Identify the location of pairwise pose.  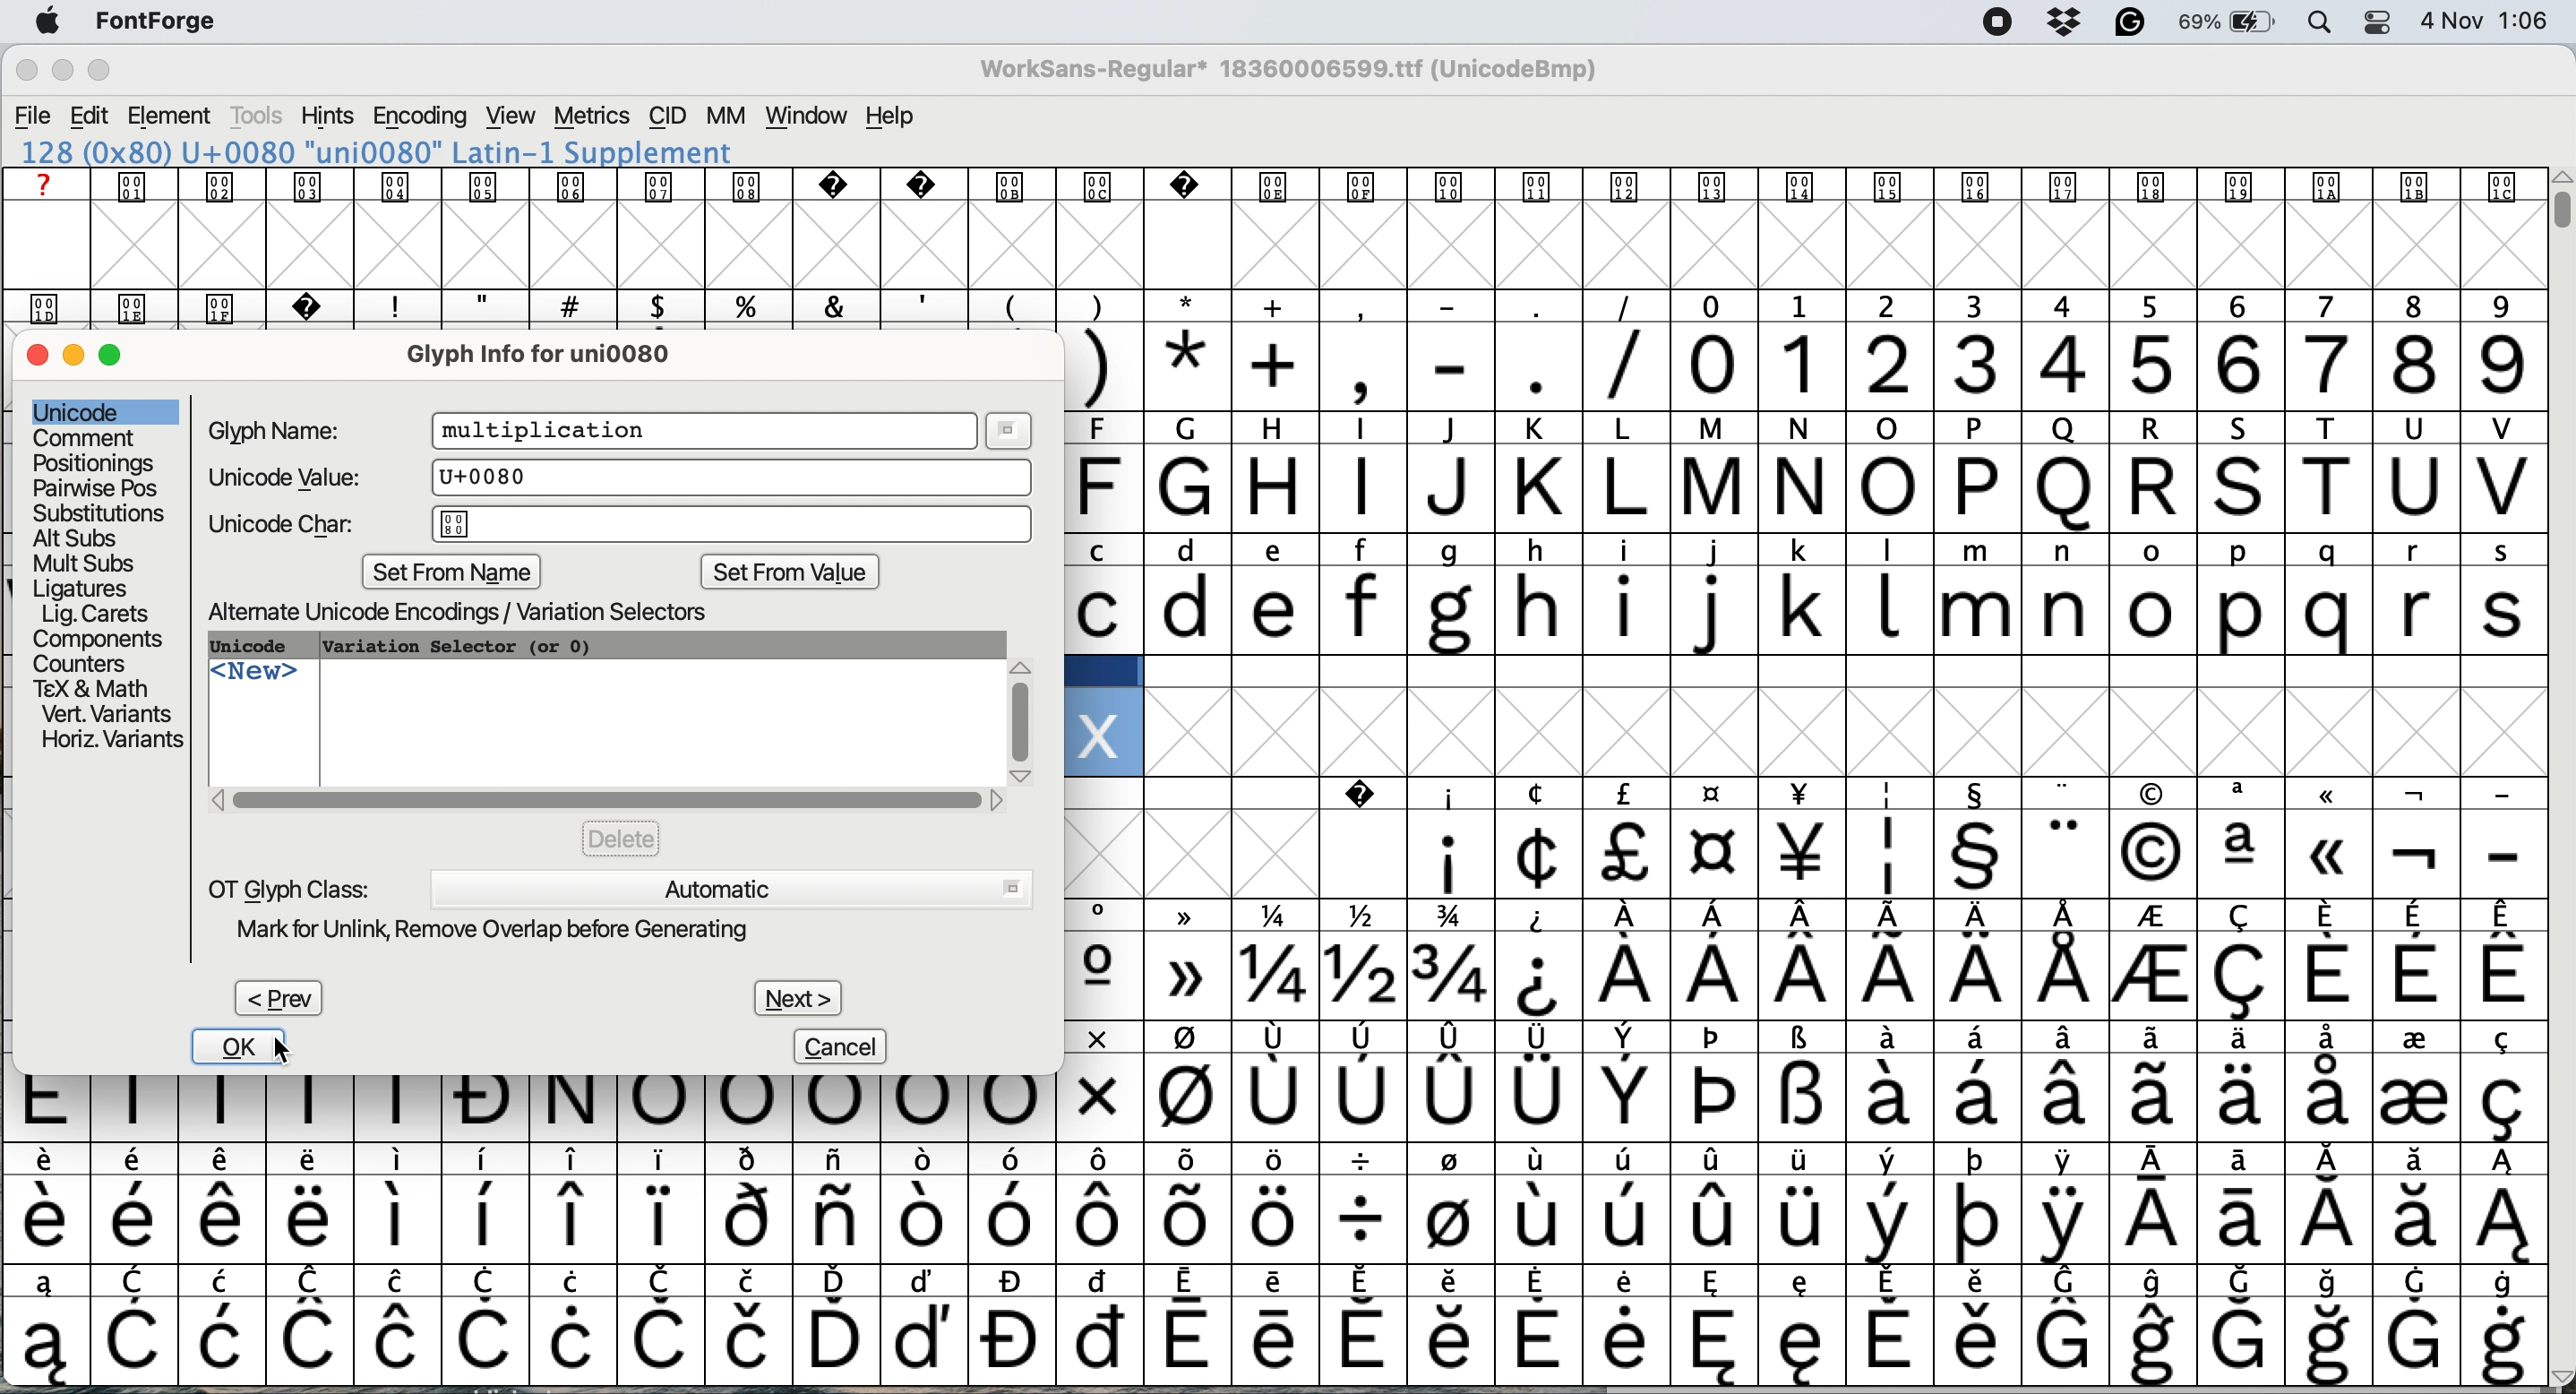
(98, 487).